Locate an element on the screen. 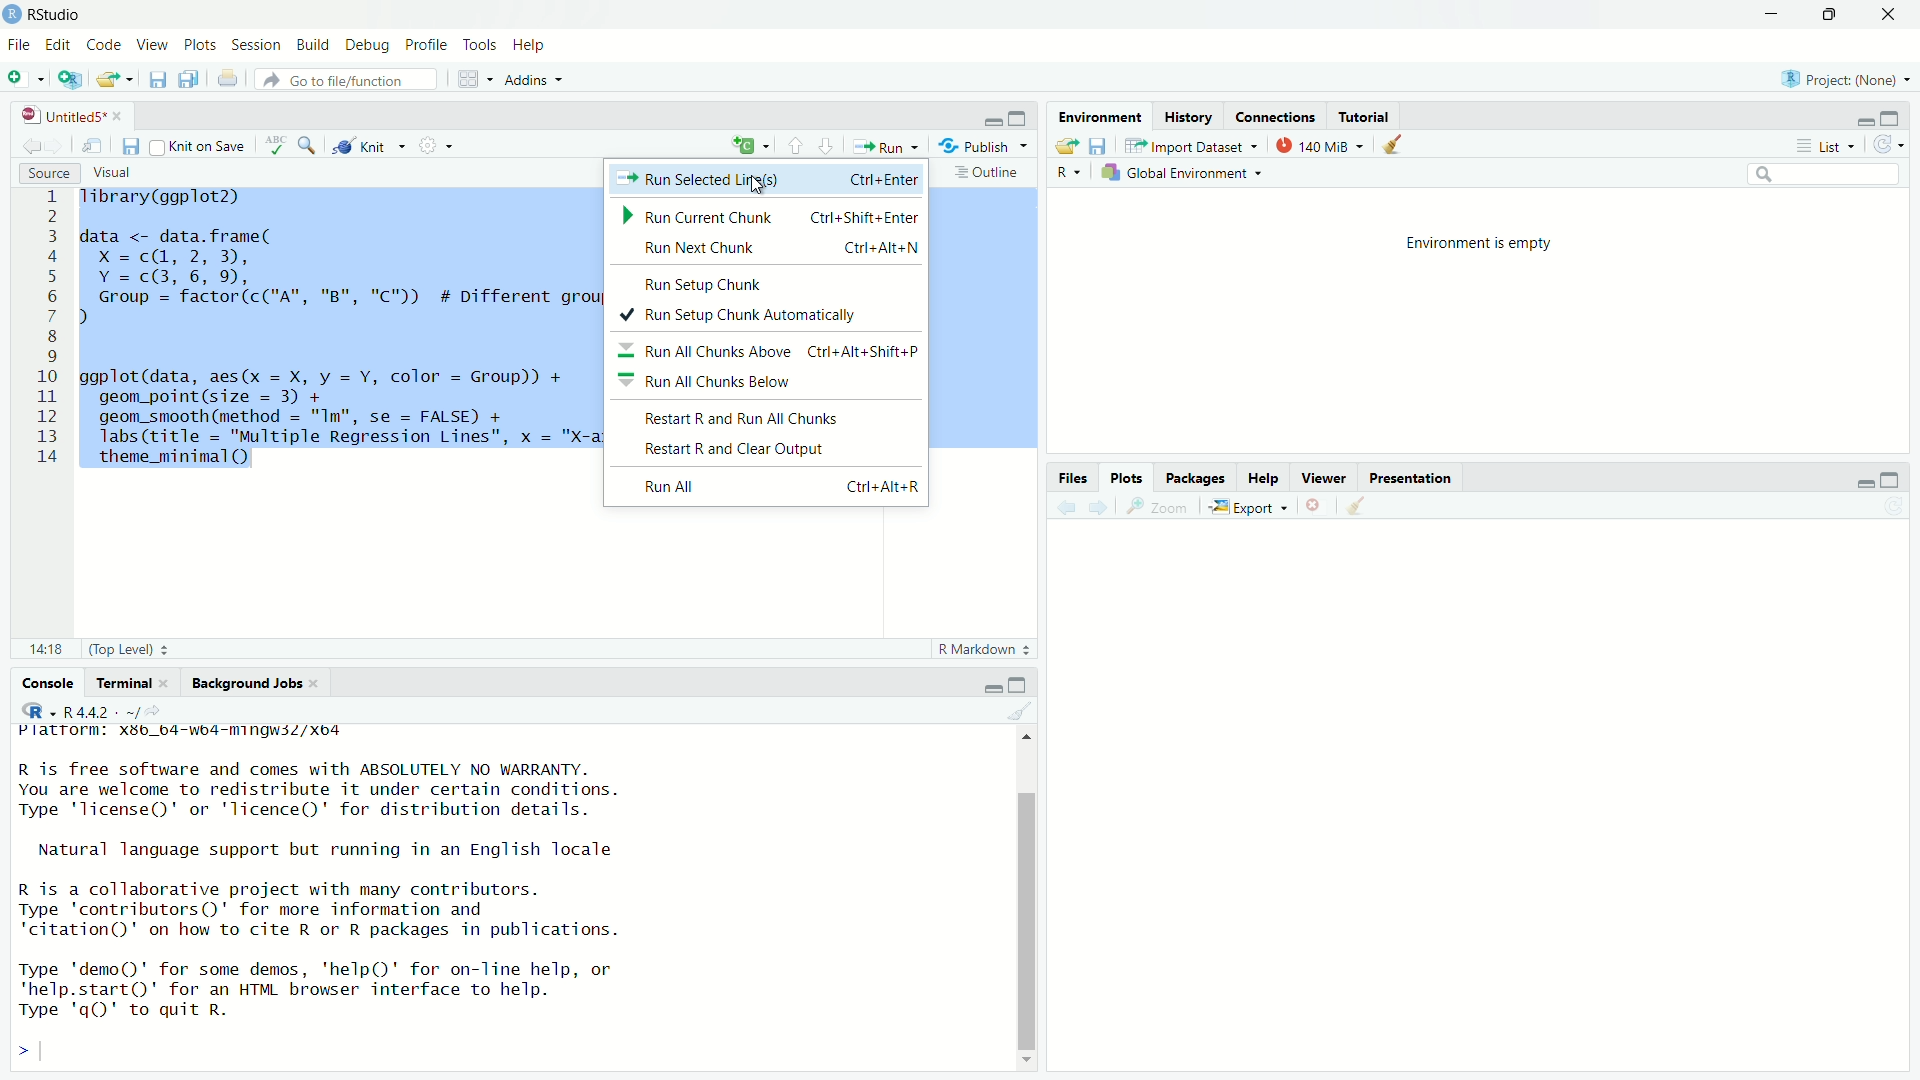  clear is located at coordinates (1395, 147).